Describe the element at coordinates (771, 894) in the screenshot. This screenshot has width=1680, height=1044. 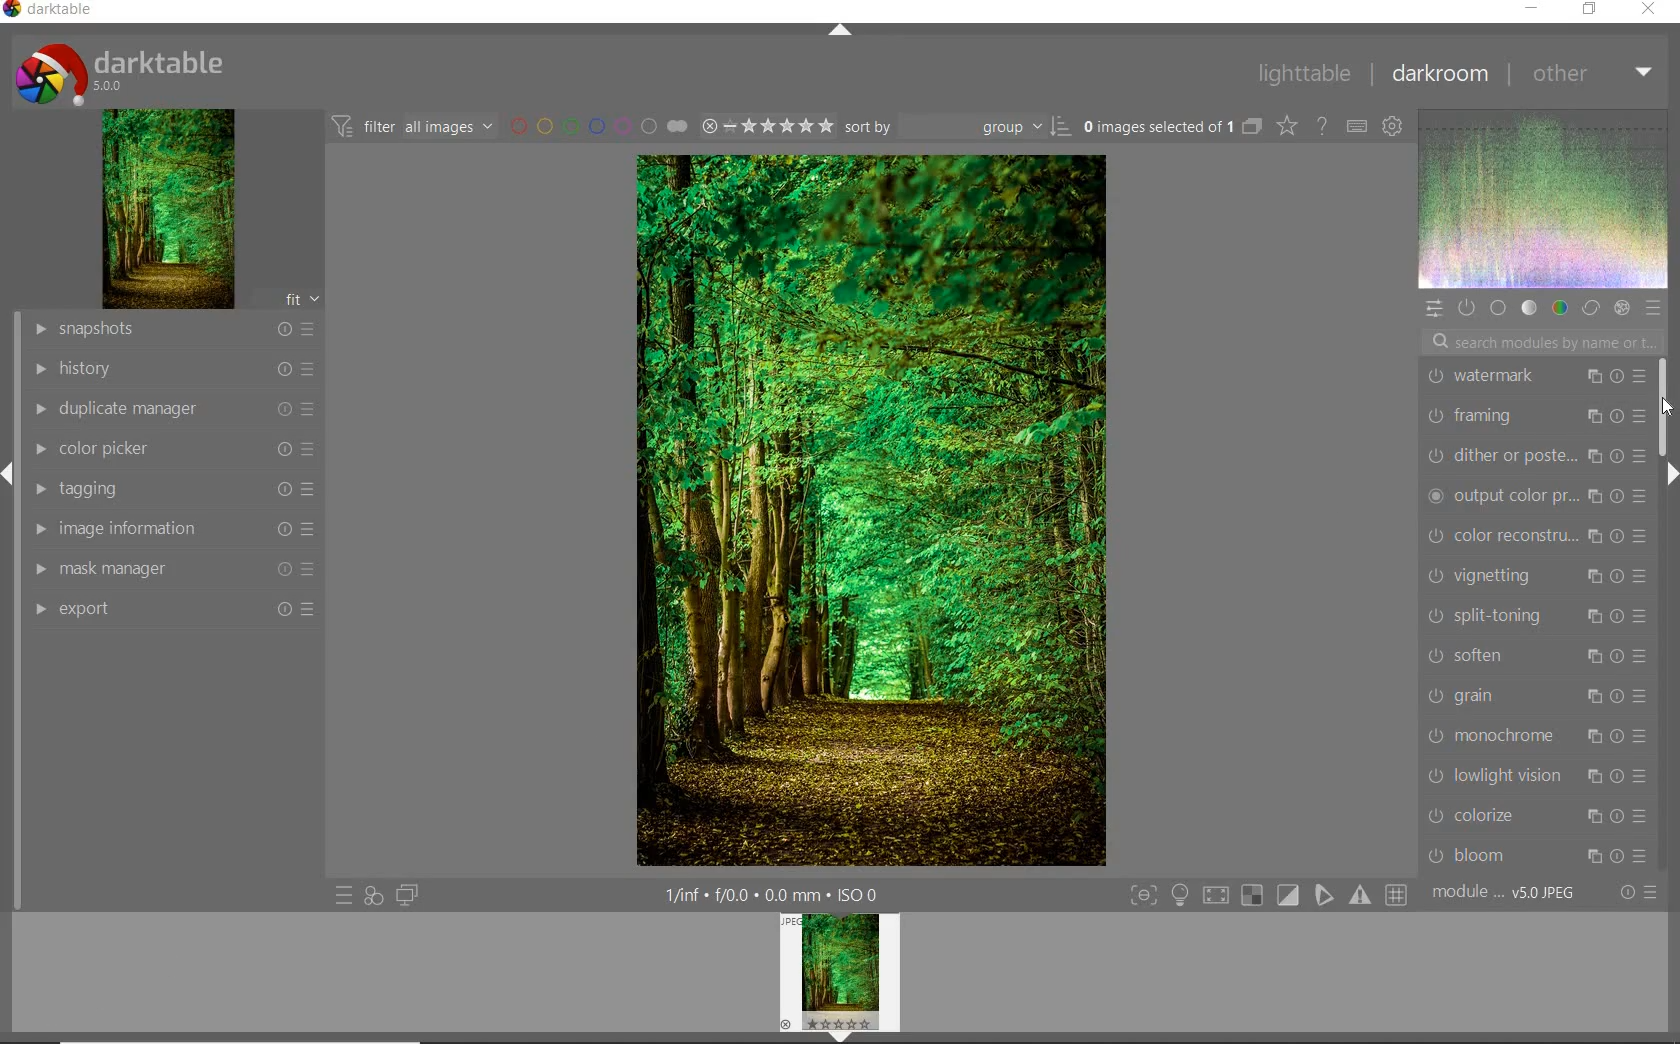
I see `OTHER INTERFACE DETAILS` at that location.